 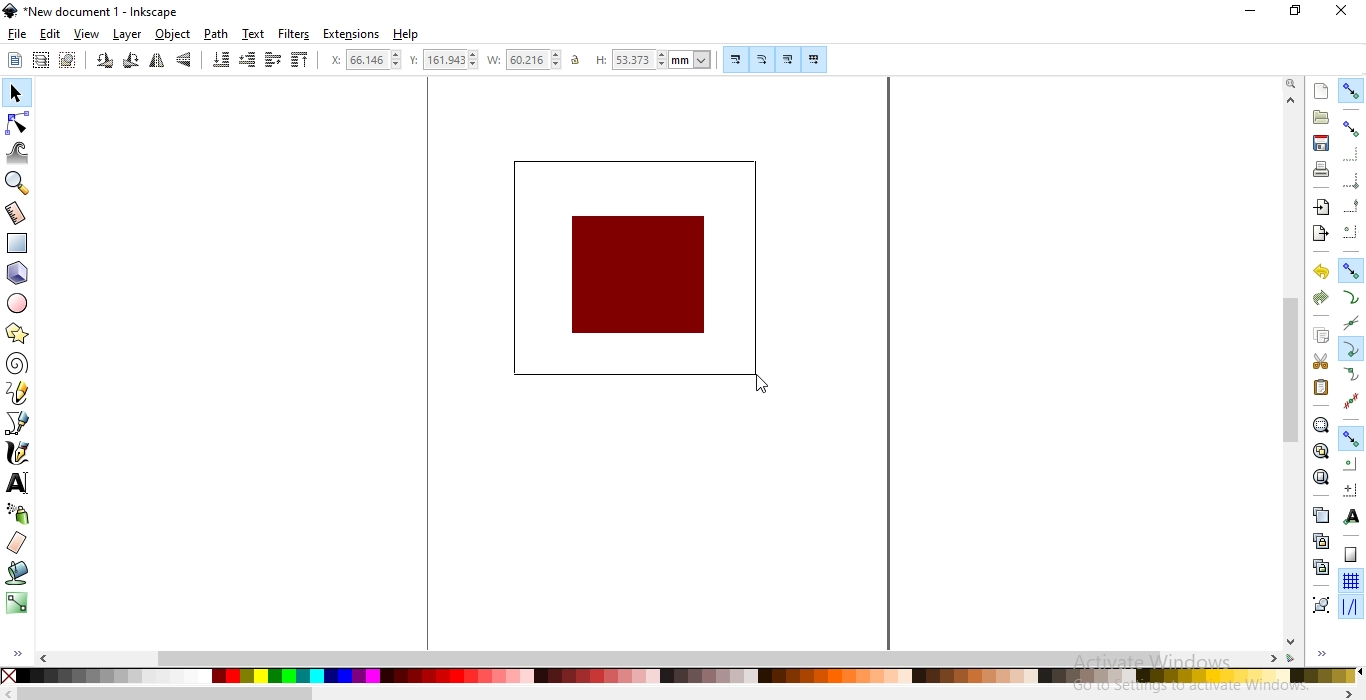 What do you see at coordinates (1322, 91) in the screenshot?
I see `create a new document` at bounding box center [1322, 91].